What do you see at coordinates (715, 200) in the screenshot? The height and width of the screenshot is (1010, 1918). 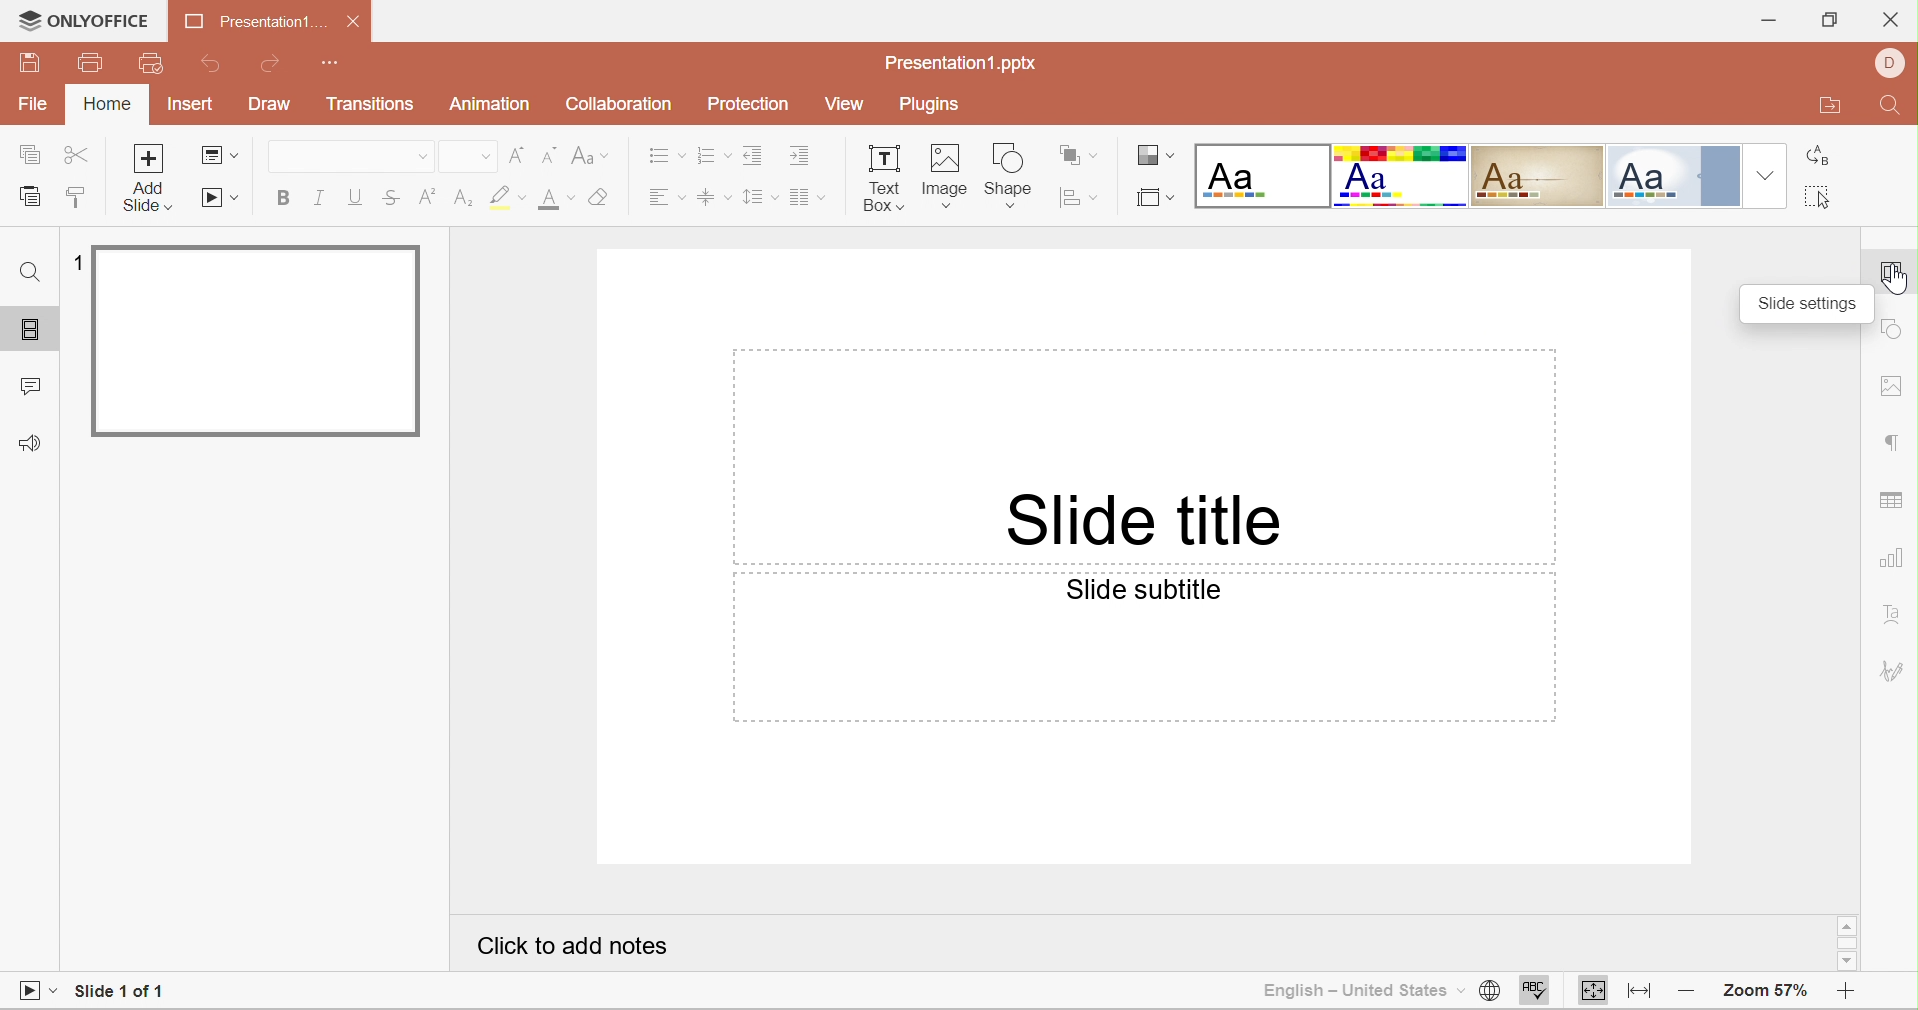 I see `Vertical Align` at bounding box center [715, 200].